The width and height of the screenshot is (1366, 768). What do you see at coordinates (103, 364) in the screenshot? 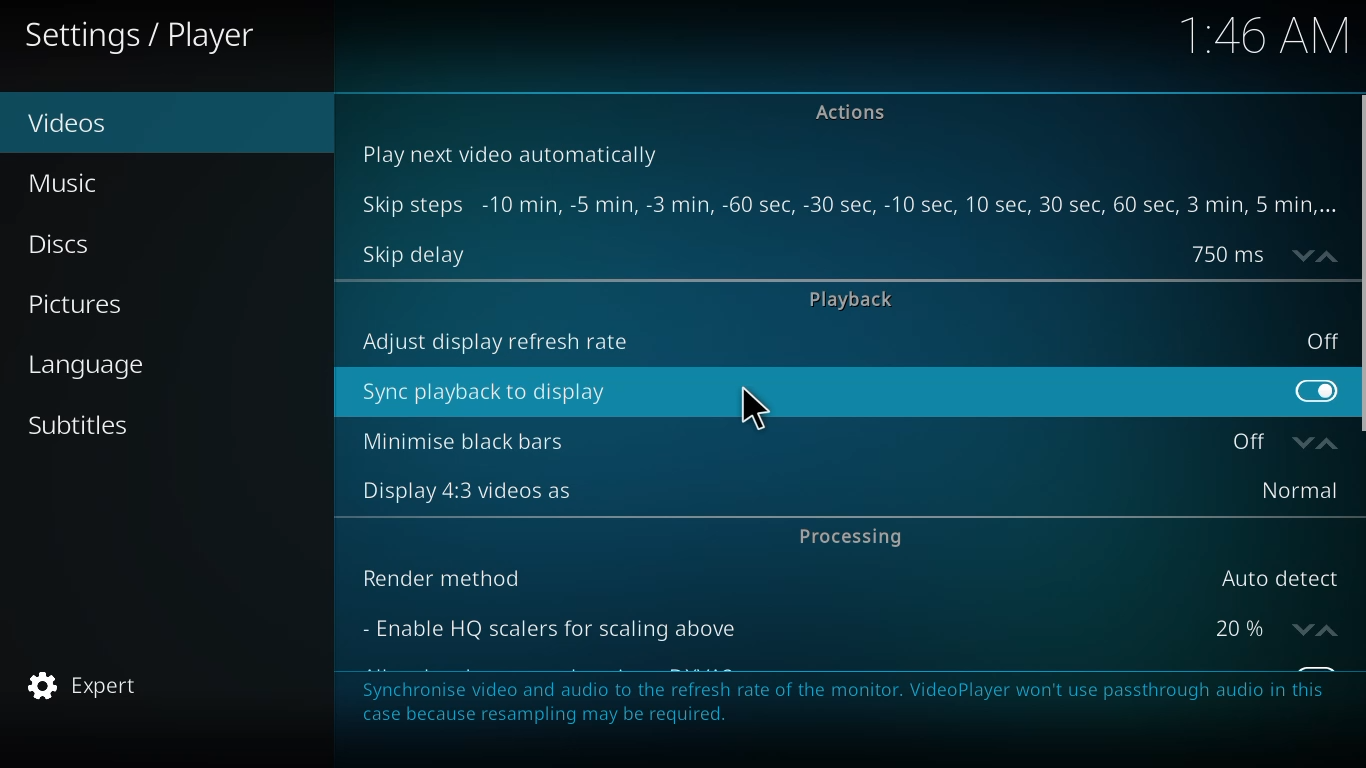
I see `language` at bounding box center [103, 364].